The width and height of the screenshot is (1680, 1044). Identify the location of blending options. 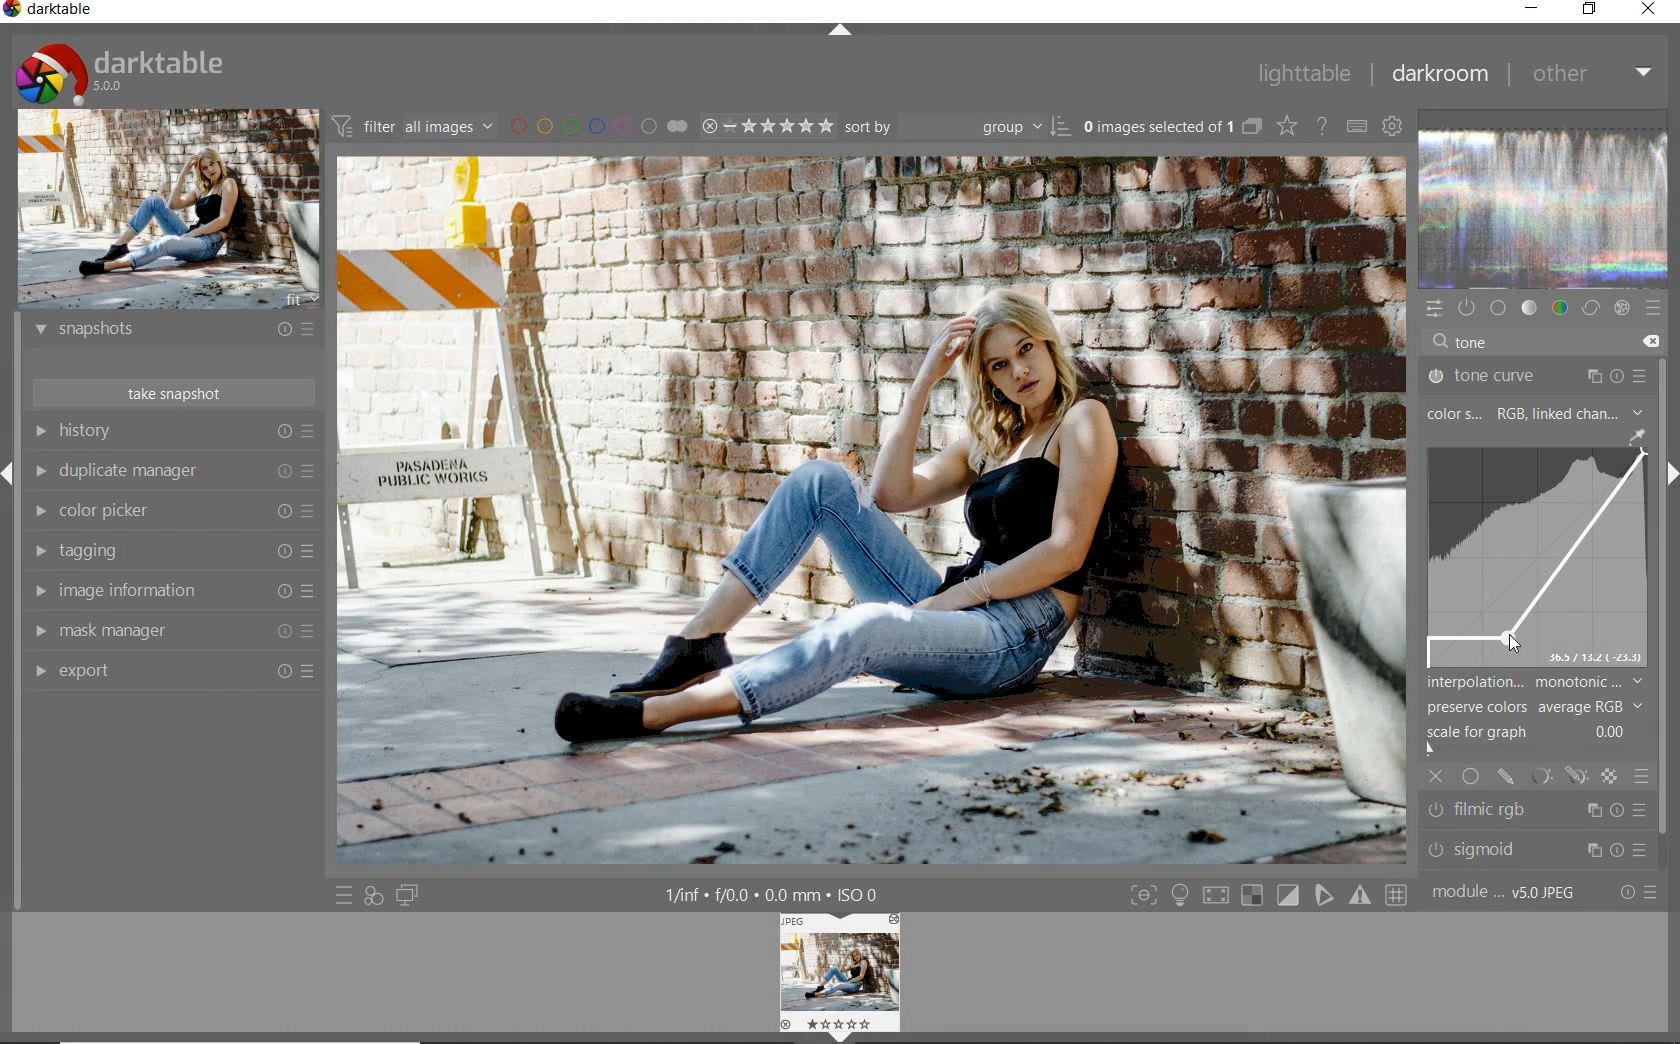
(1643, 779).